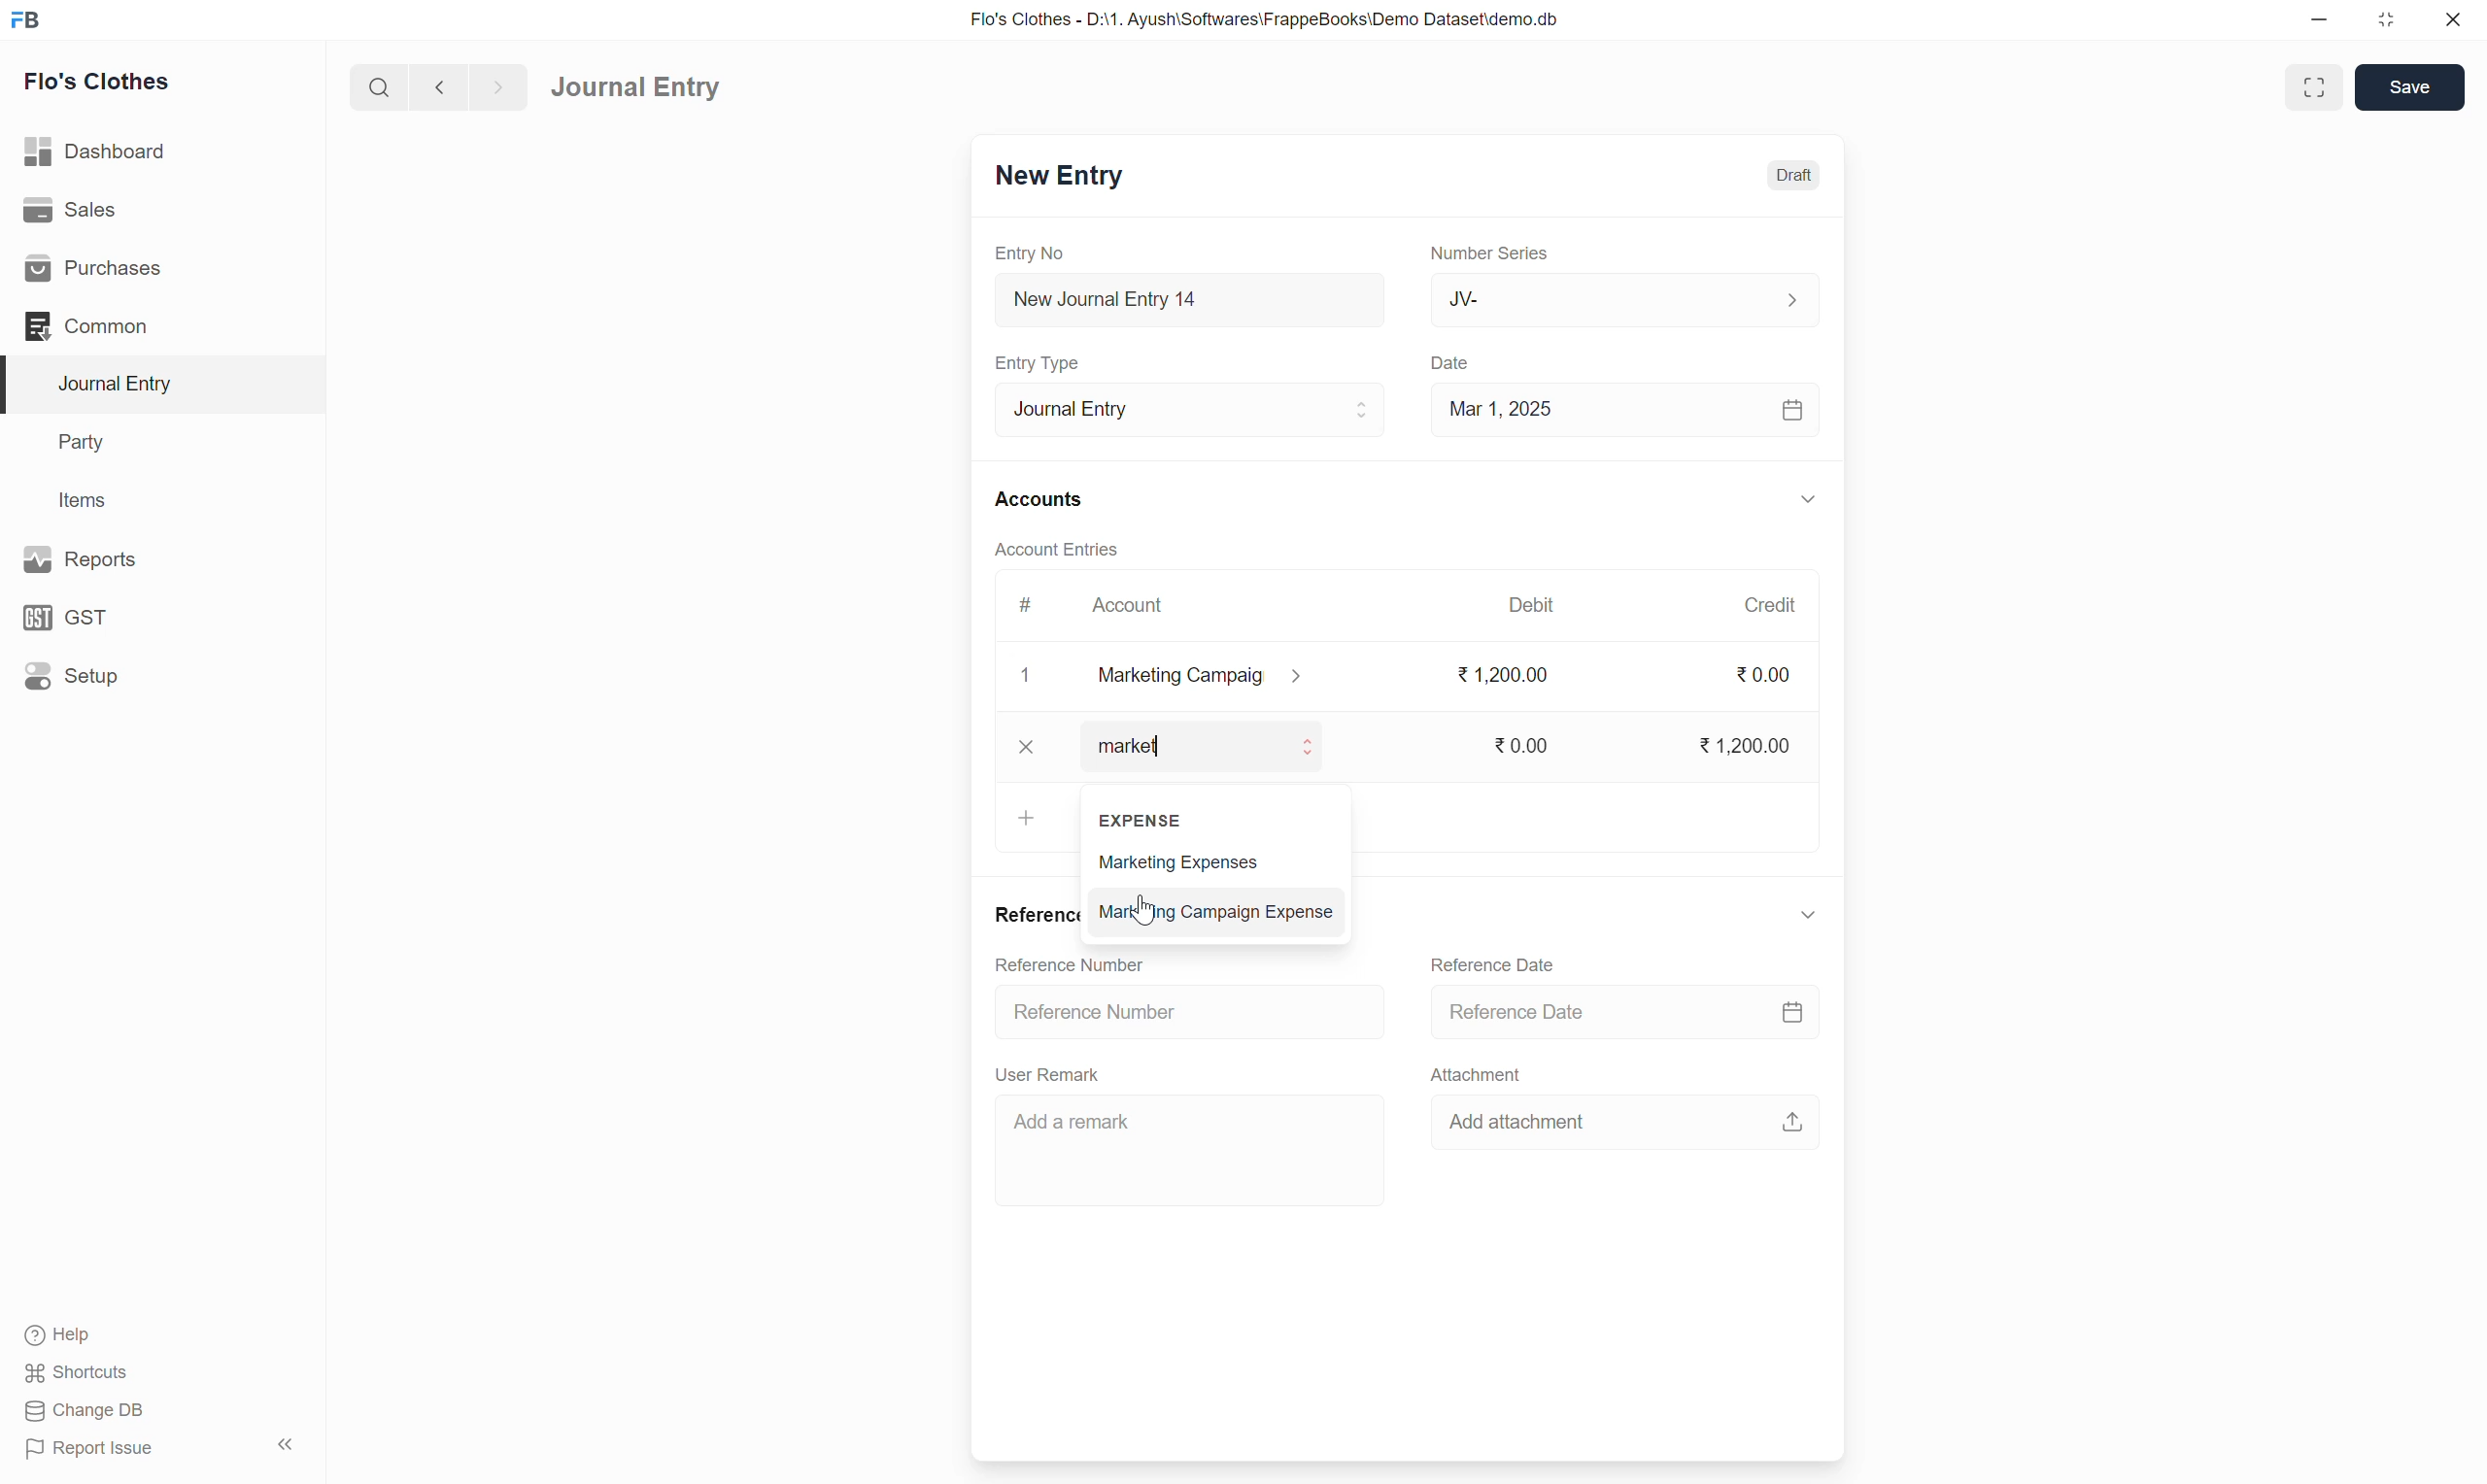 This screenshot has height=1484, width=2487. What do you see at coordinates (635, 88) in the screenshot?
I see `Journal Entry` at bounding box center [635, 88].